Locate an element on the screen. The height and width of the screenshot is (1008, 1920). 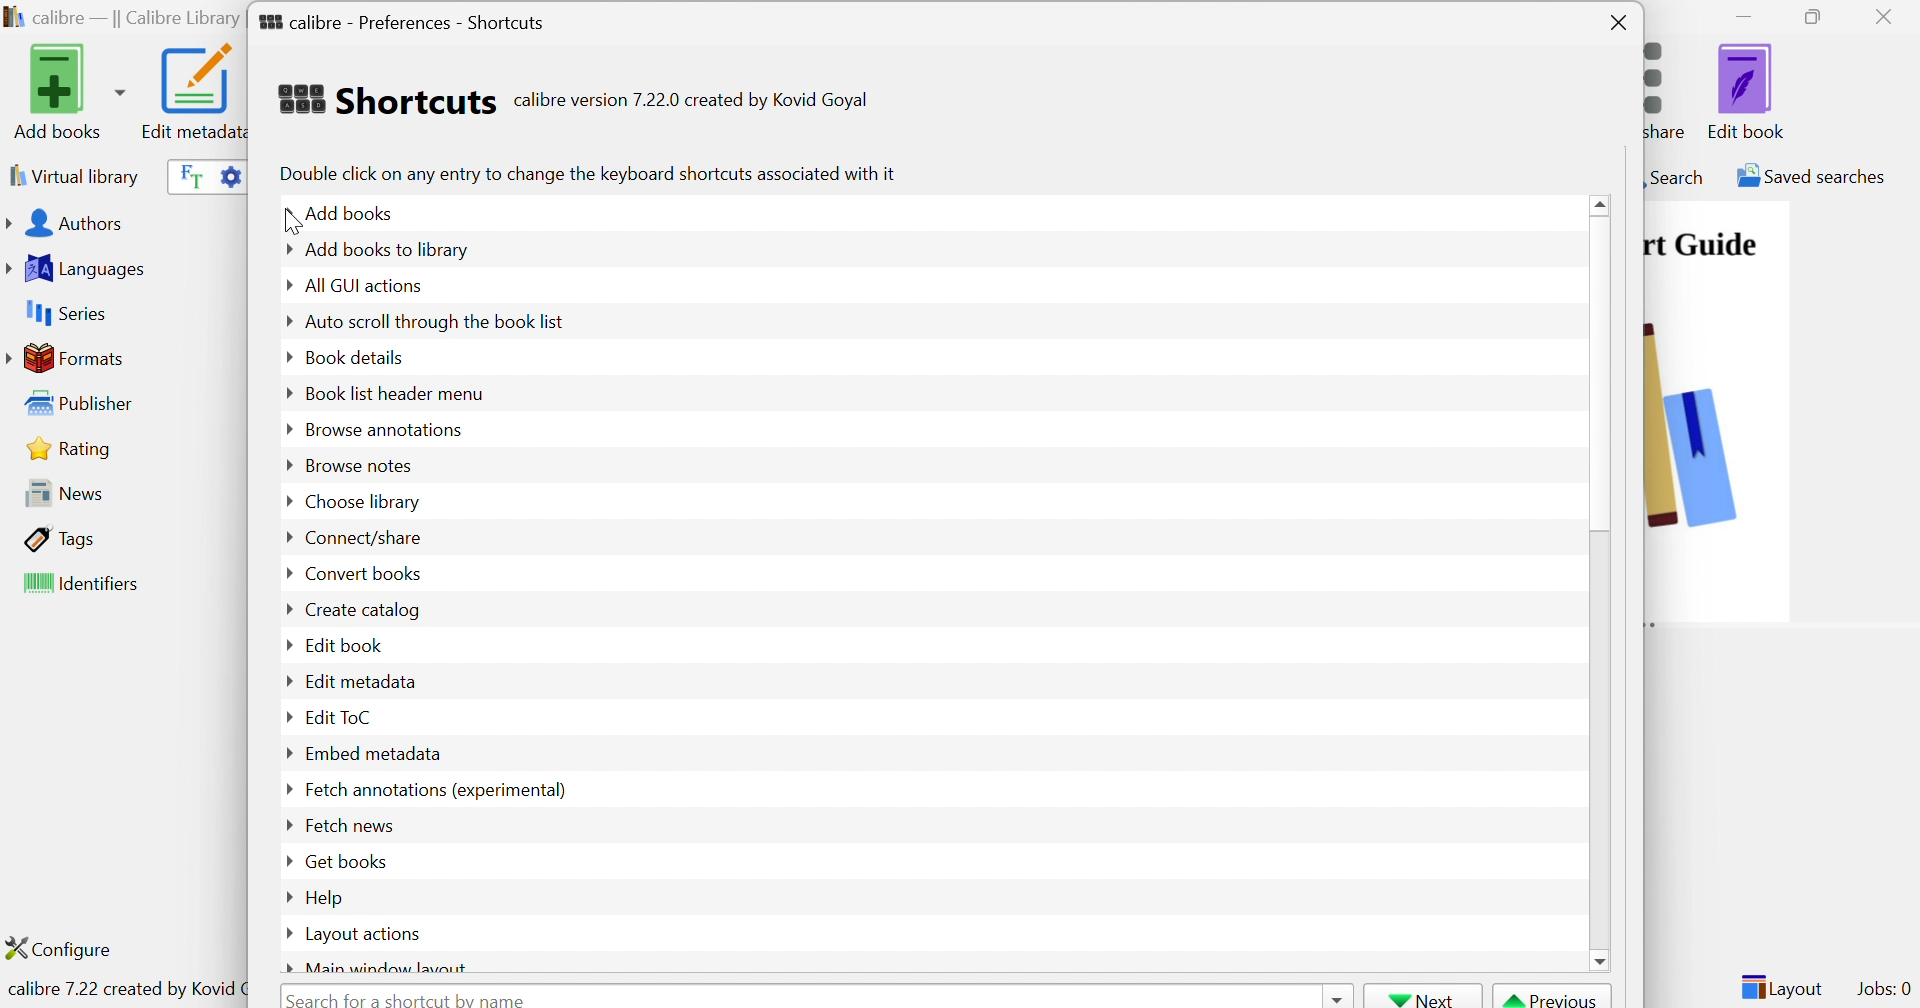
Add books is located at coordinates (66, 91).